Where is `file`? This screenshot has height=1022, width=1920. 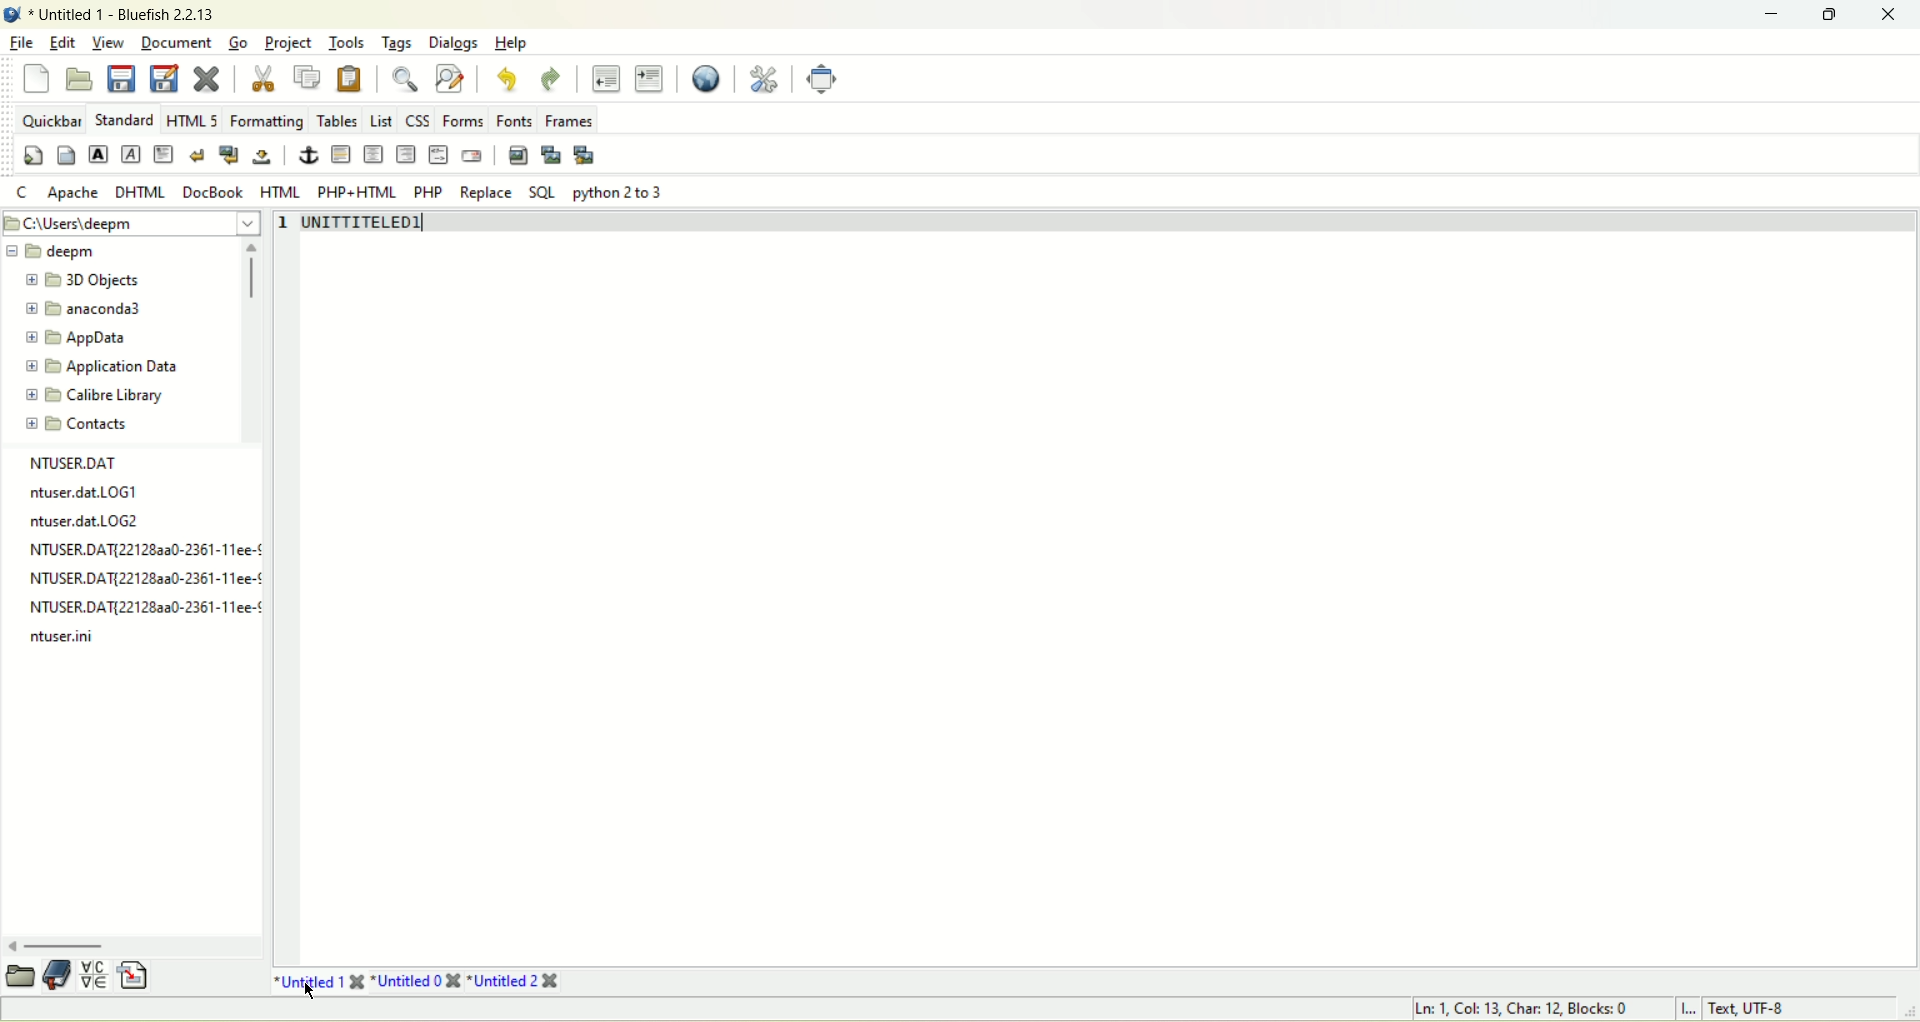 file is located at coordinates (78, 460).